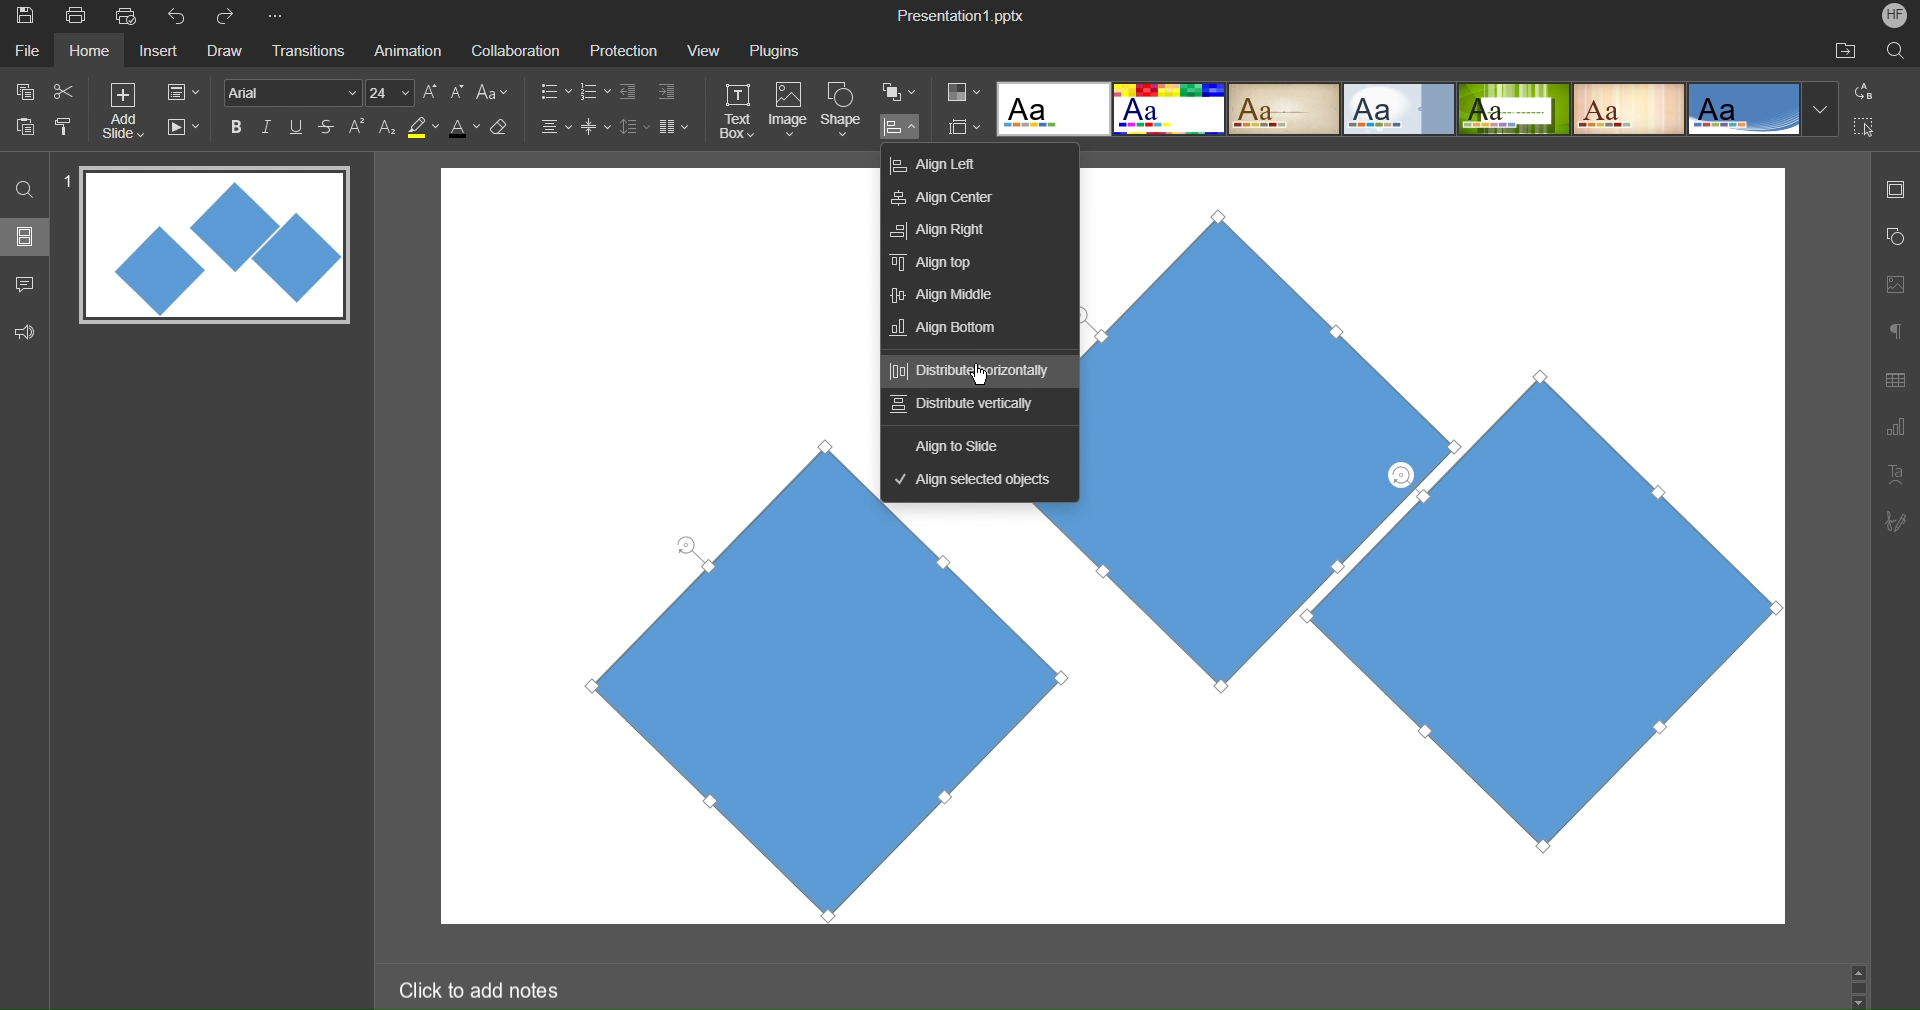 This screenshot has height=1010, width=1920. What do you see at coordinates (1895, 430) in the screenshot?
I see `Graph` at bounding box center [1895, 430].